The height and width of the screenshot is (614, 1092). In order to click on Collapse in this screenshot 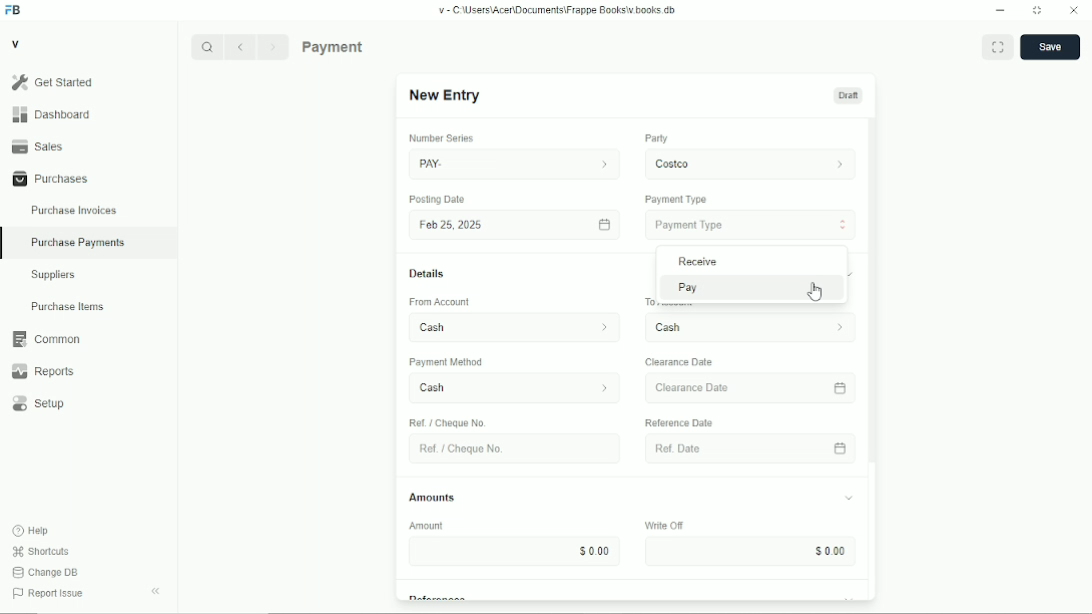, I will do `click(155, 591)`.